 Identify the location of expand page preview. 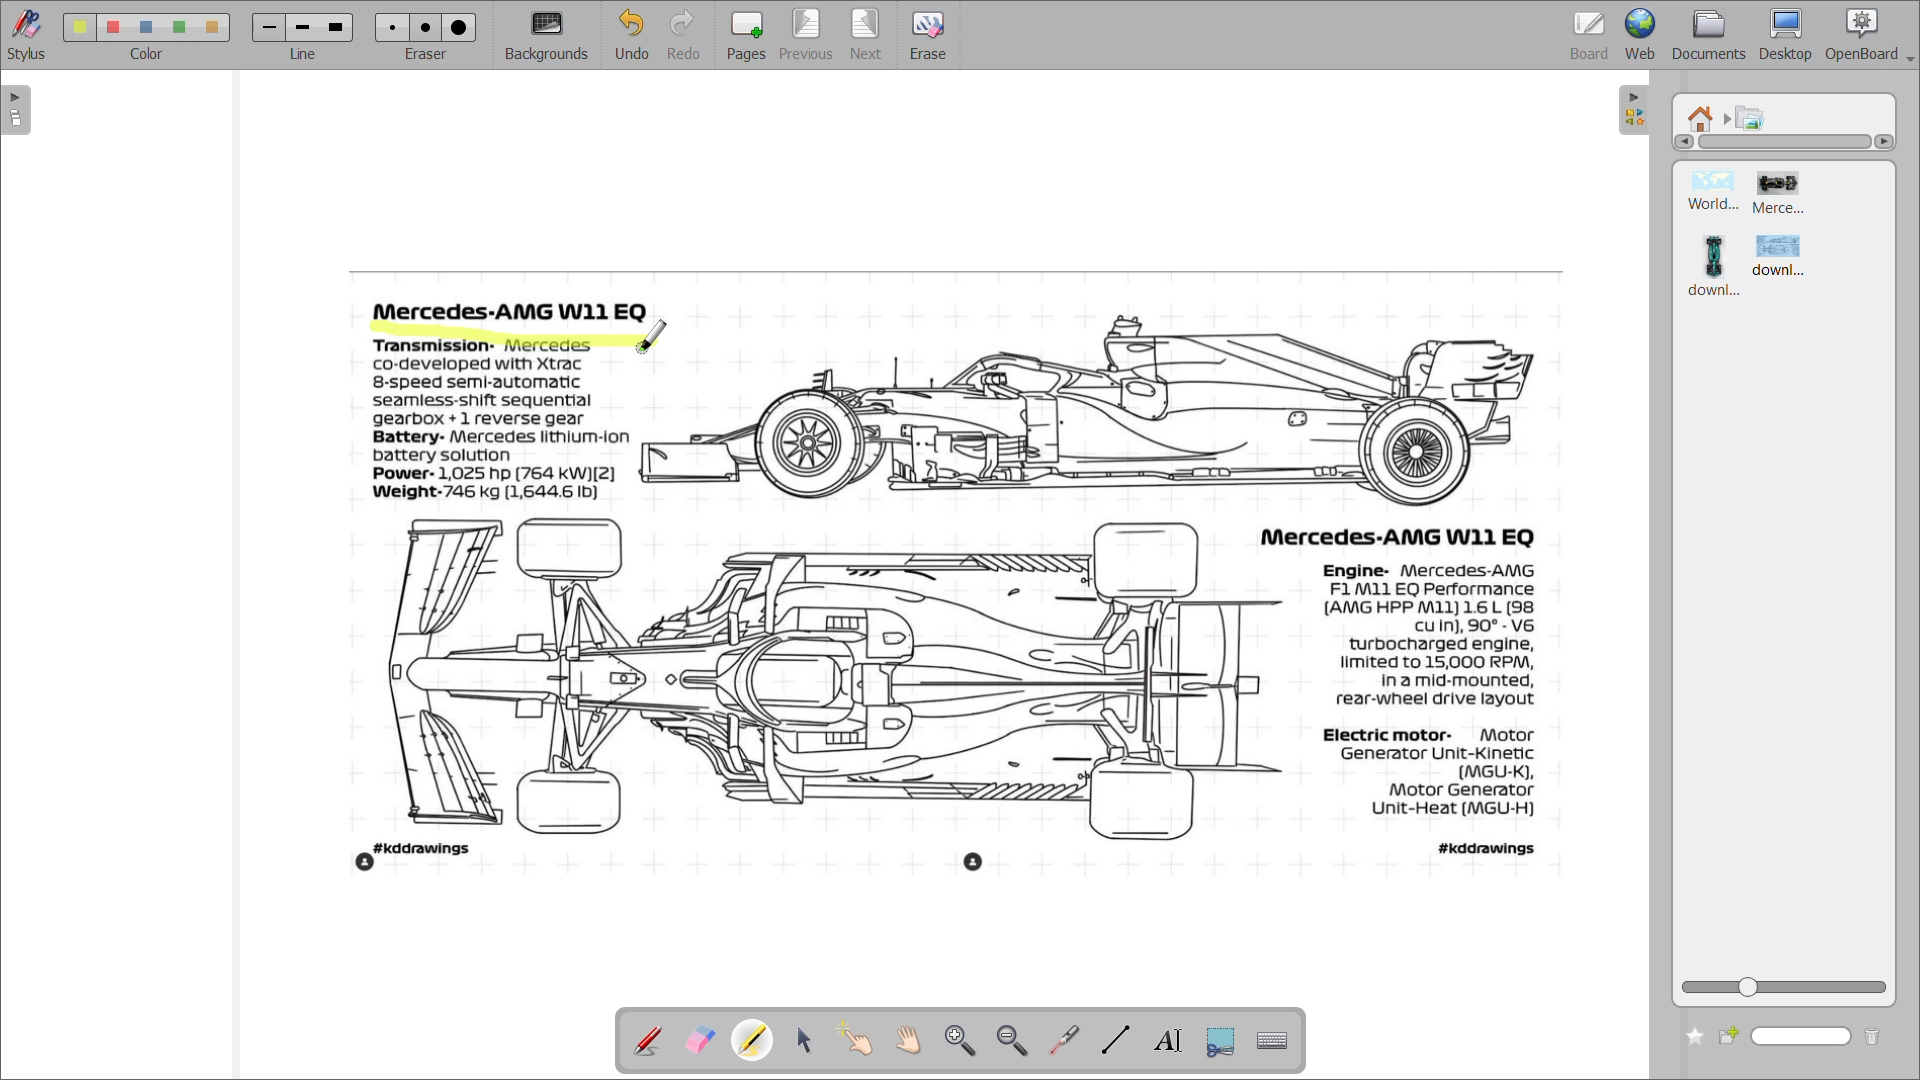
(17, 110).